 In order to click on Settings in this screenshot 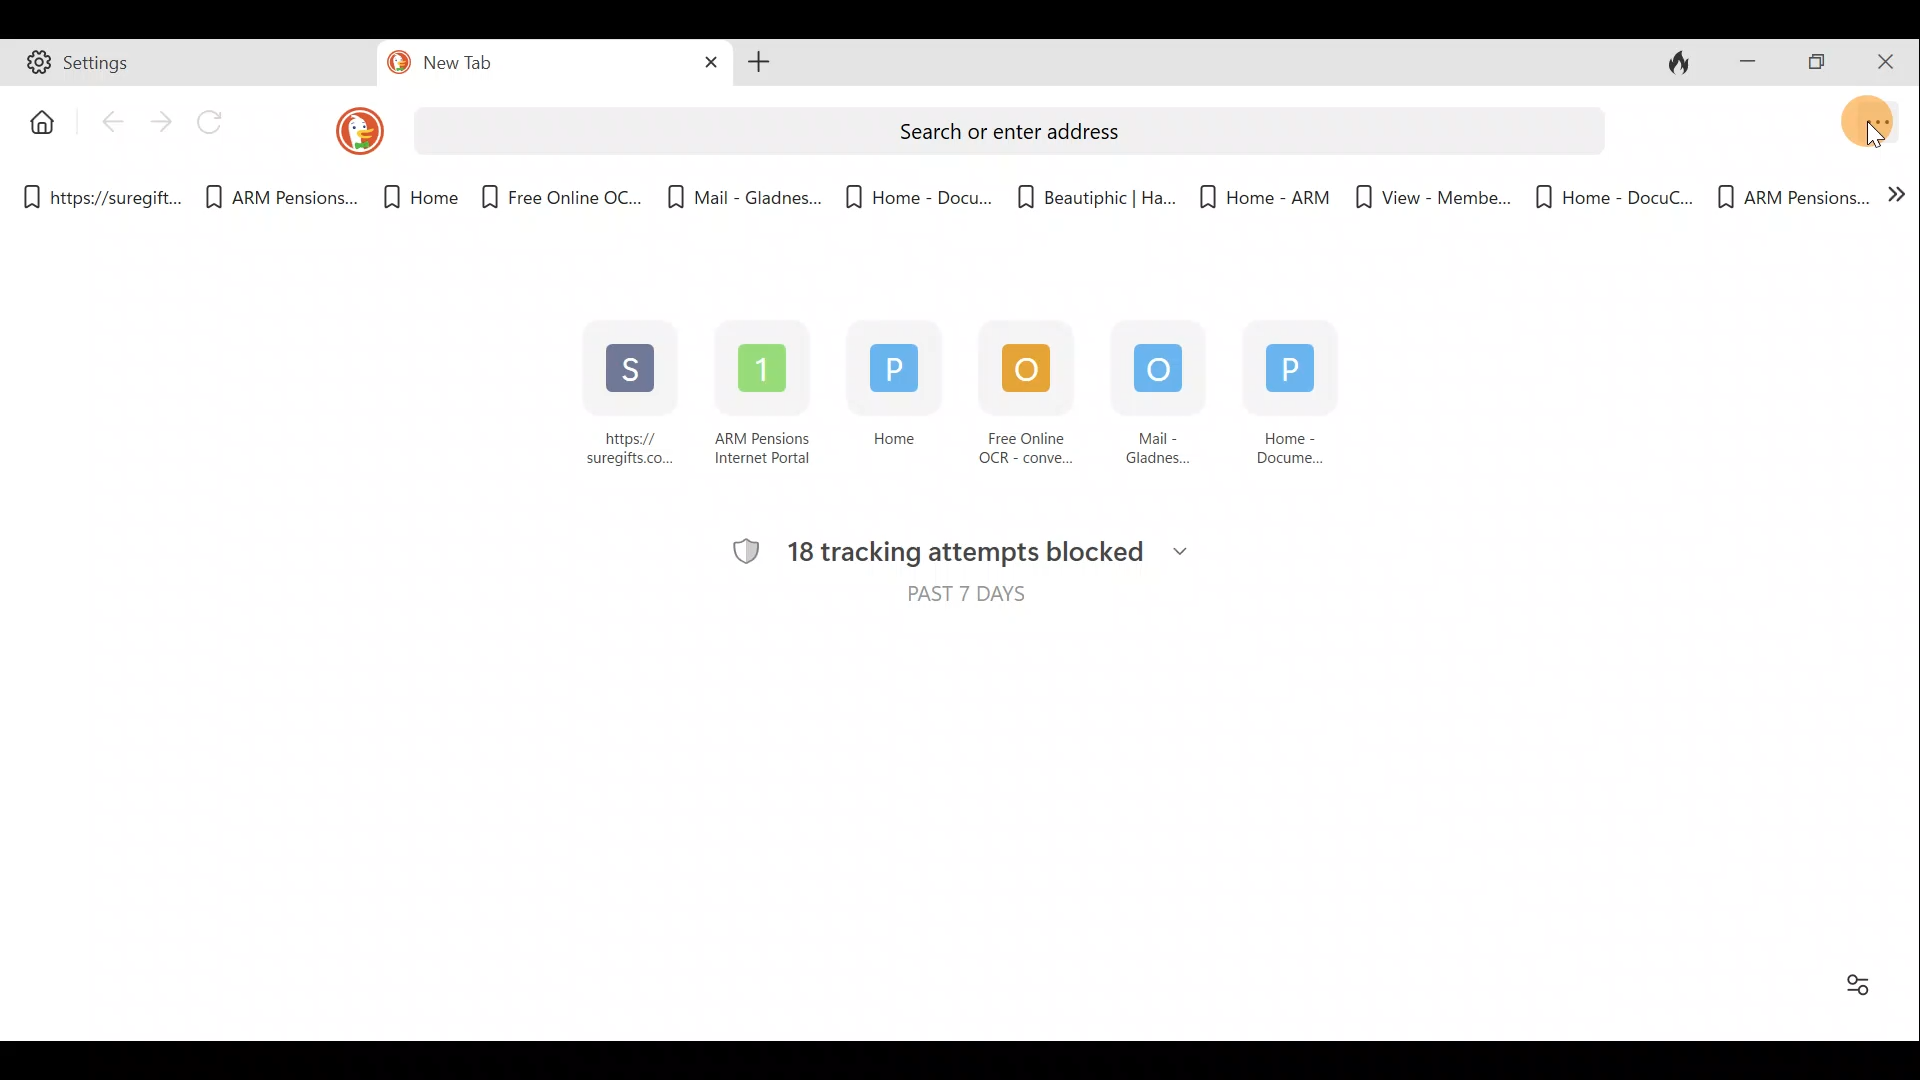, I will do `click(191, 66)`.